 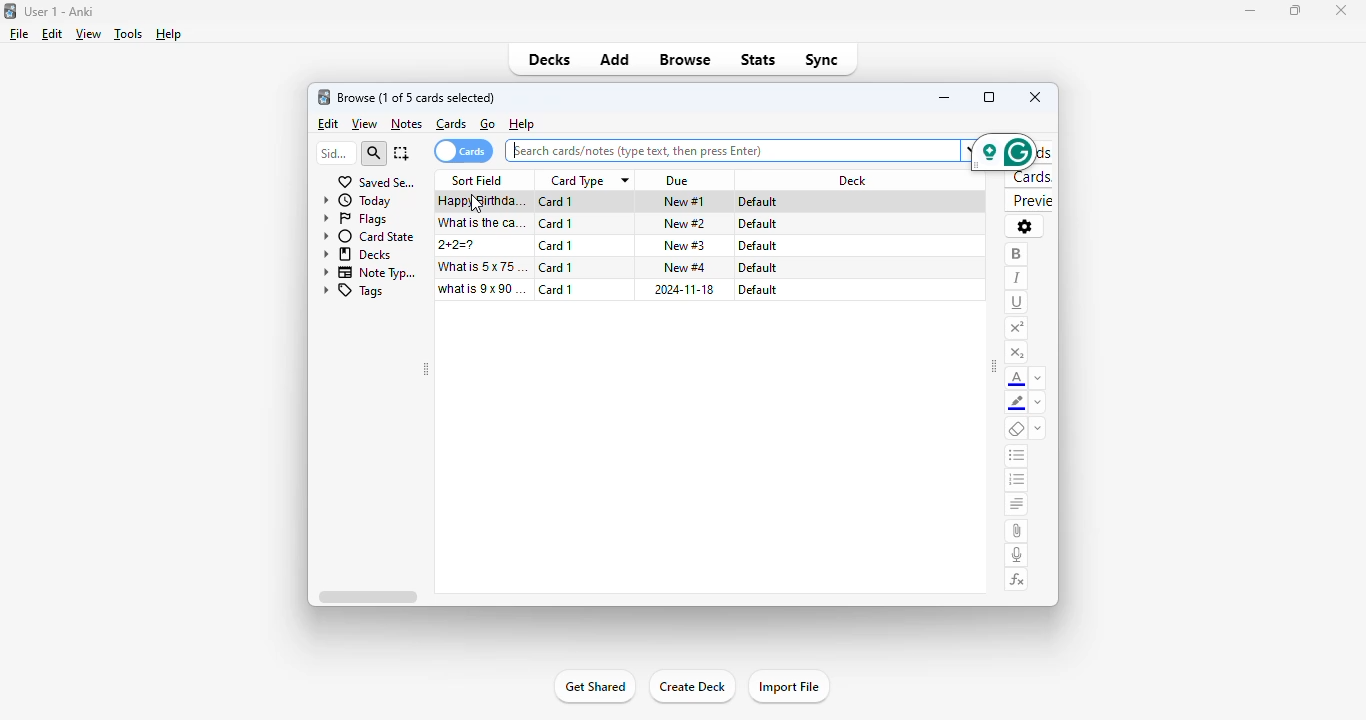 What do you see at coordinates (9, 11) in the screenshot?
I see `logo` at bounding box center [9, 11].